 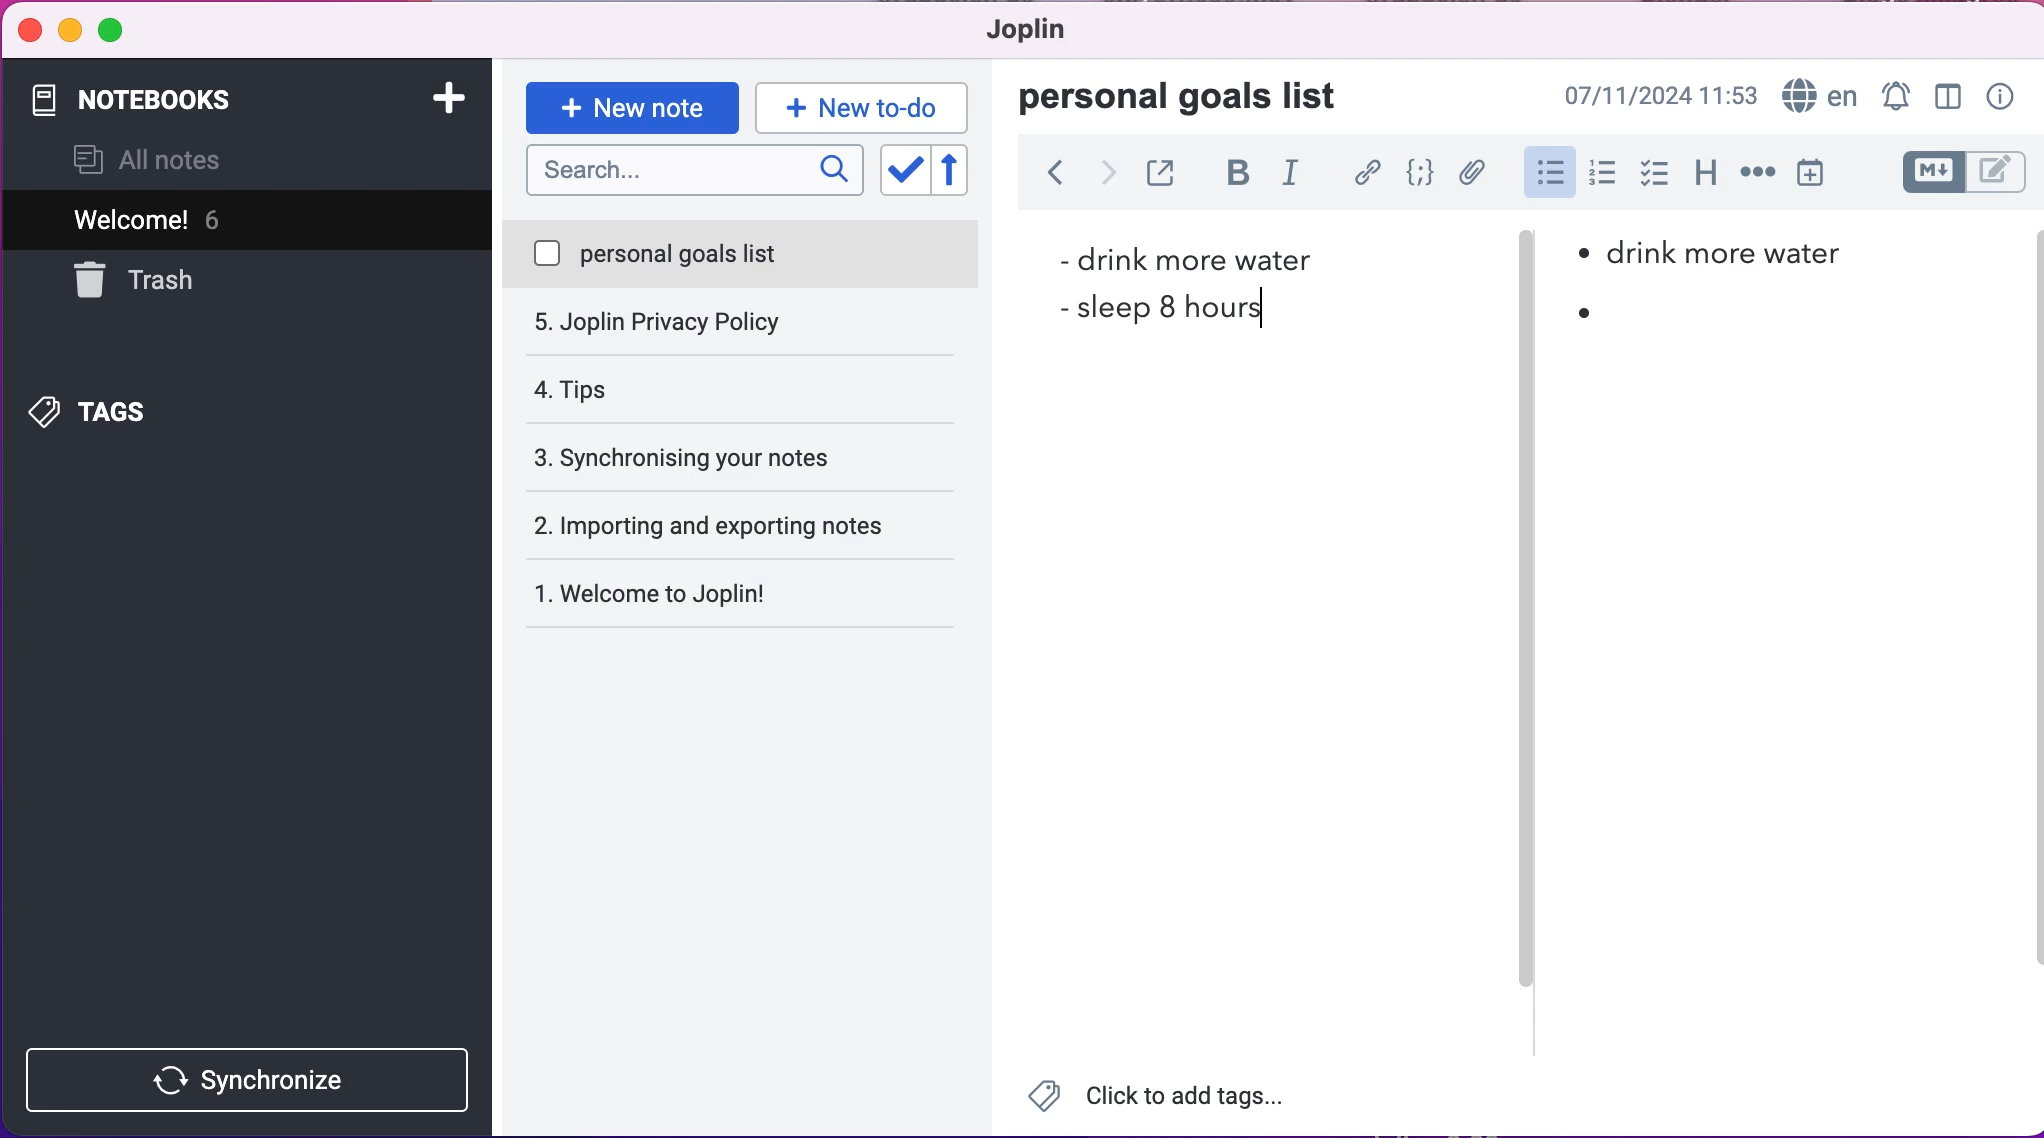 What do you see at coordinates (1705, 178) in the screenshot?
I see `heading` at bounding box center [1705, 178].